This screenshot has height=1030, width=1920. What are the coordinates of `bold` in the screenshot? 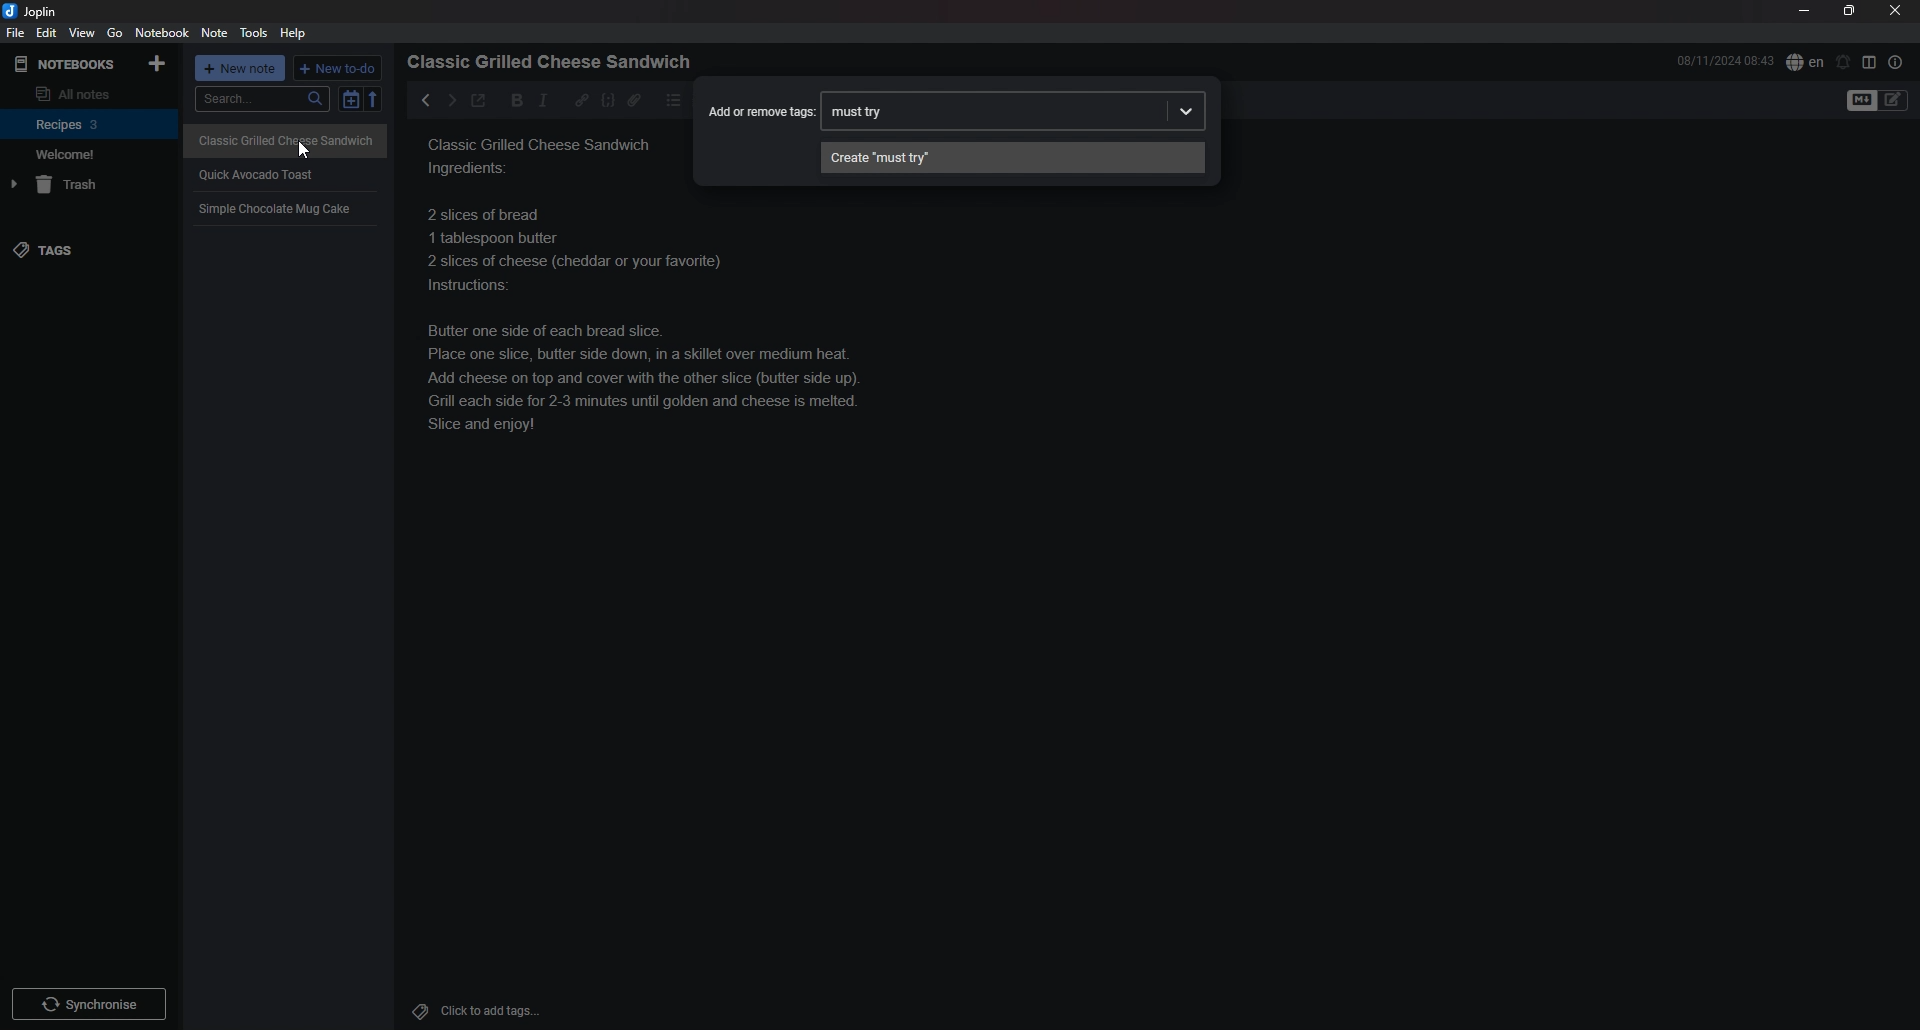 It's located at (511, 101).